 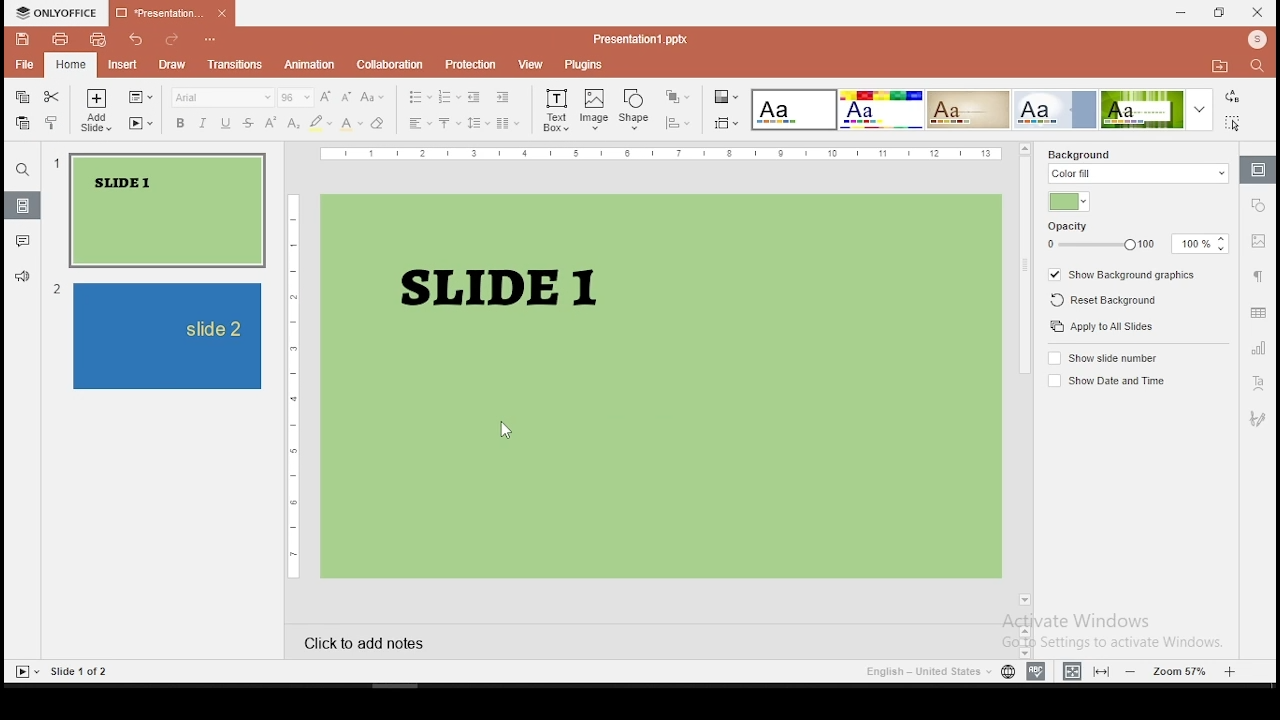 I want to click on columns, so click(x=508, y=123).